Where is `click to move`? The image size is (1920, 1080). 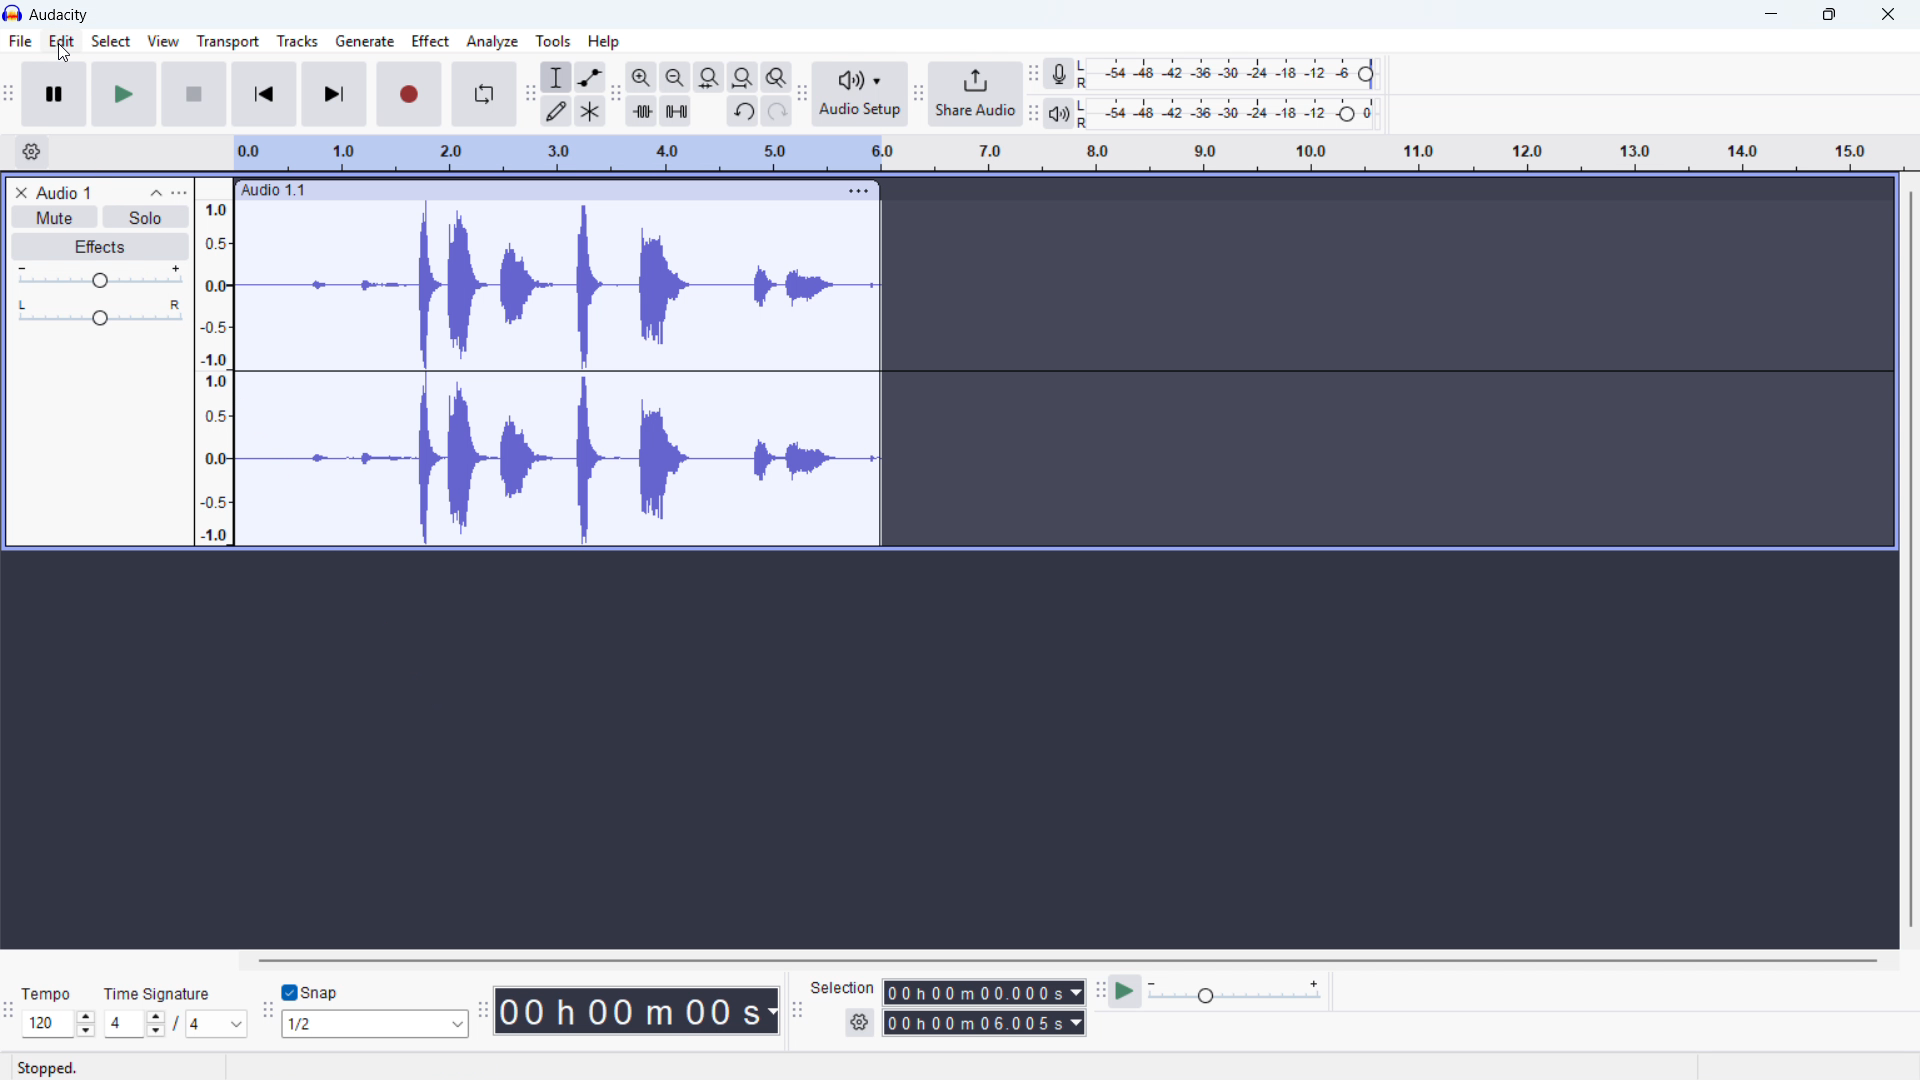
click to move is located at coordinates (539, 191).